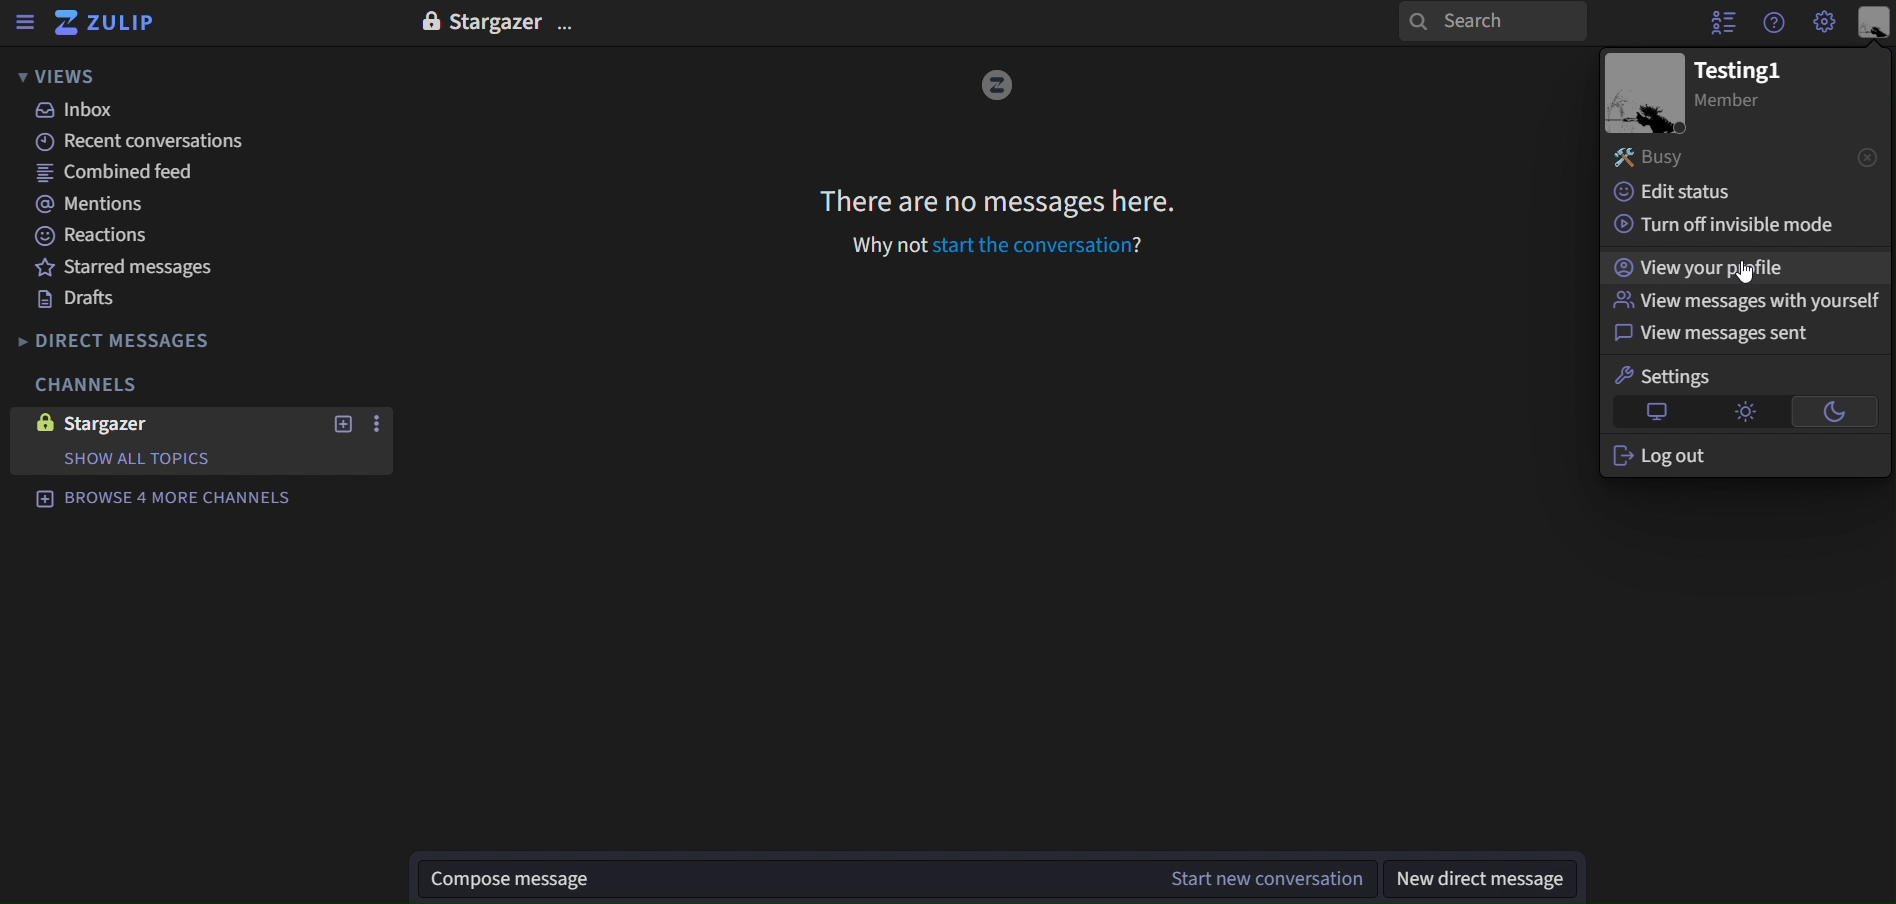 This screenshot has height=904, width=1896. I want to click on personal menu, so click(1872, 23).